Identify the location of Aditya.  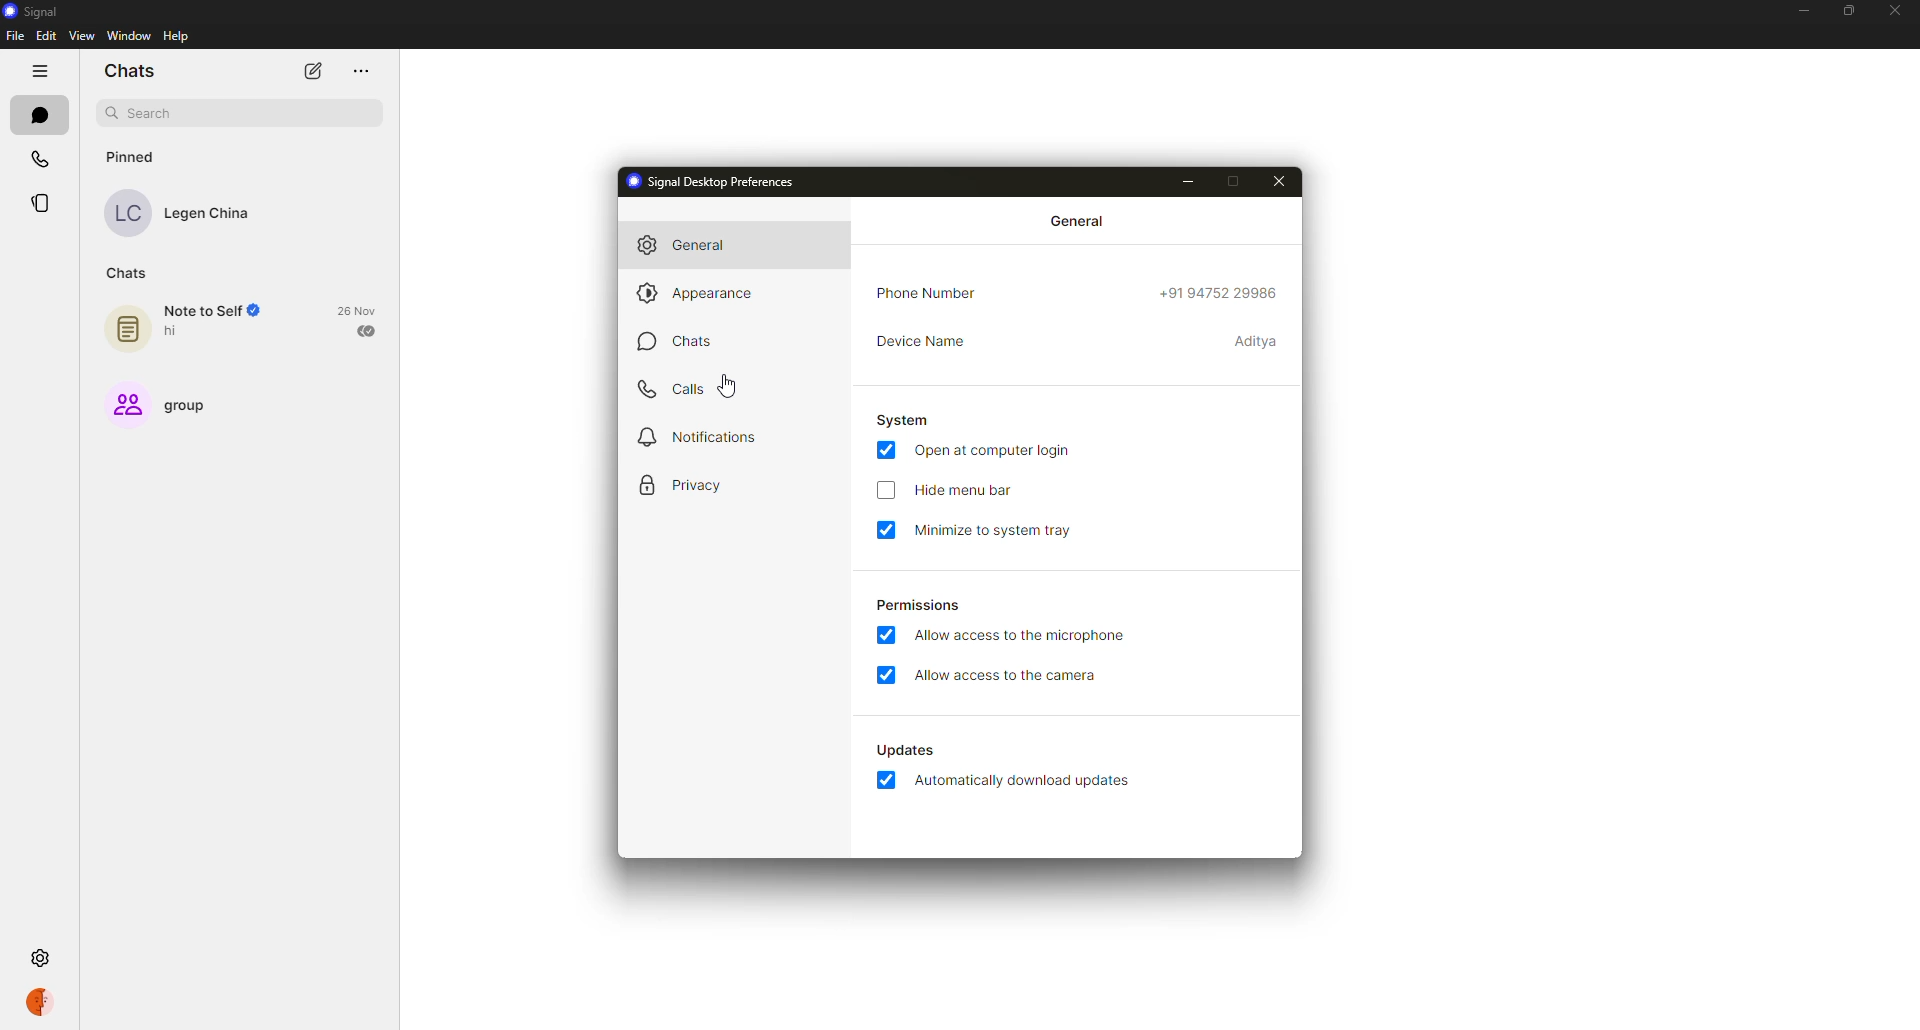
(1257, 341).